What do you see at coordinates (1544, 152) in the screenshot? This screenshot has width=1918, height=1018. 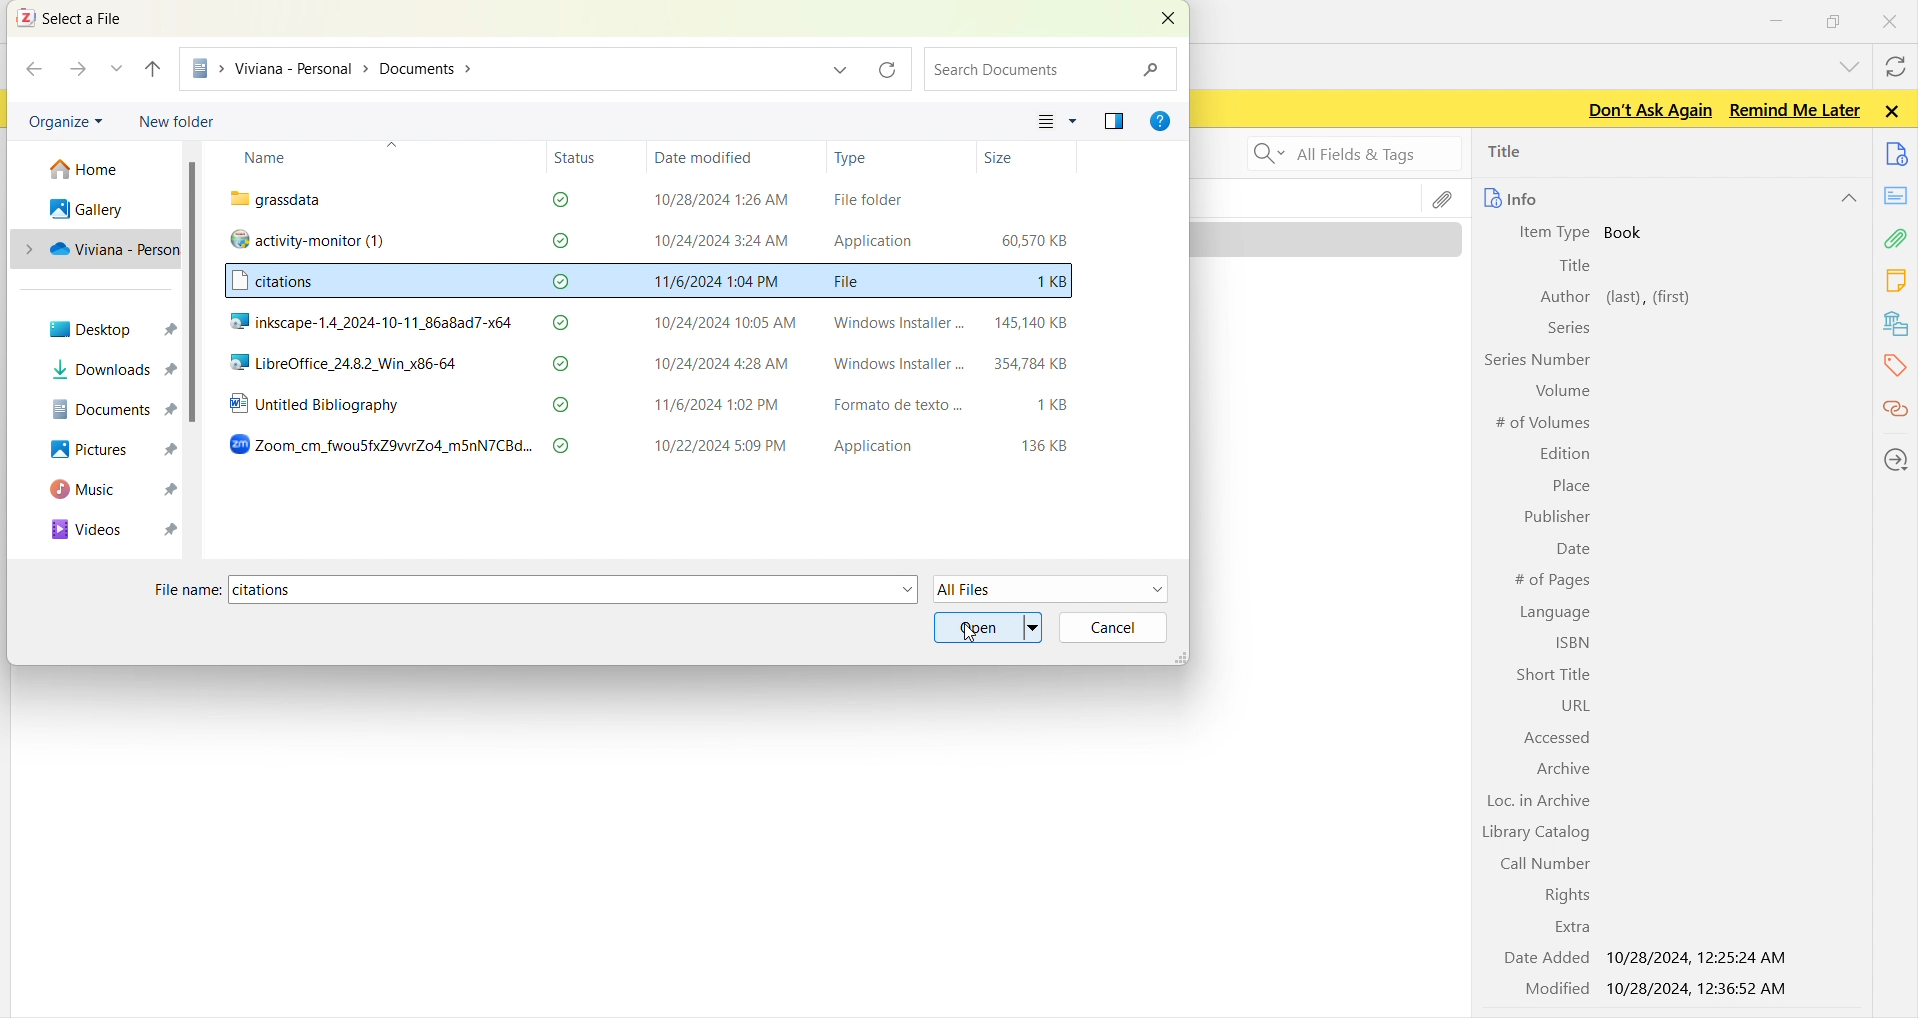 I see `title` at bounding box center [1544, 152].